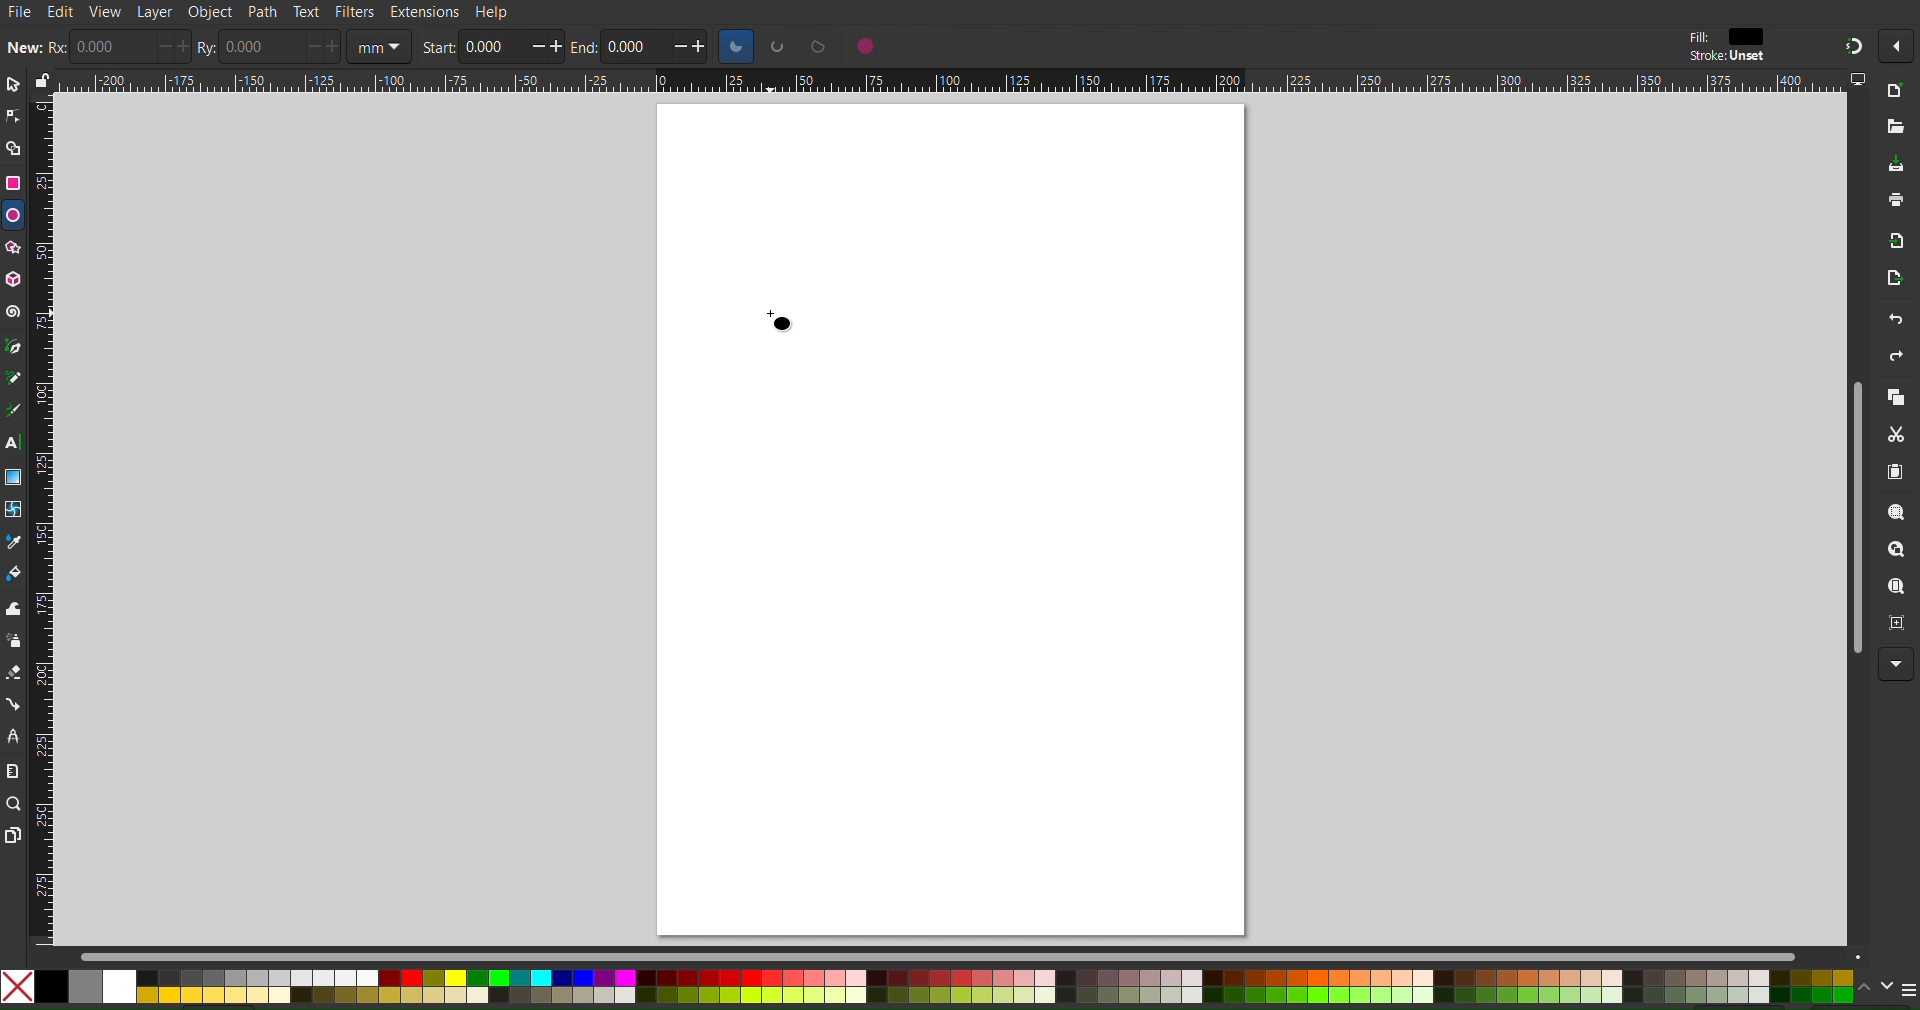 This screenshot has width=1920, height=1010. What do you see at coordinates (14, 147) in the screenshot?
I see `Shape Builder Tool` at bounding box center [14, 147].